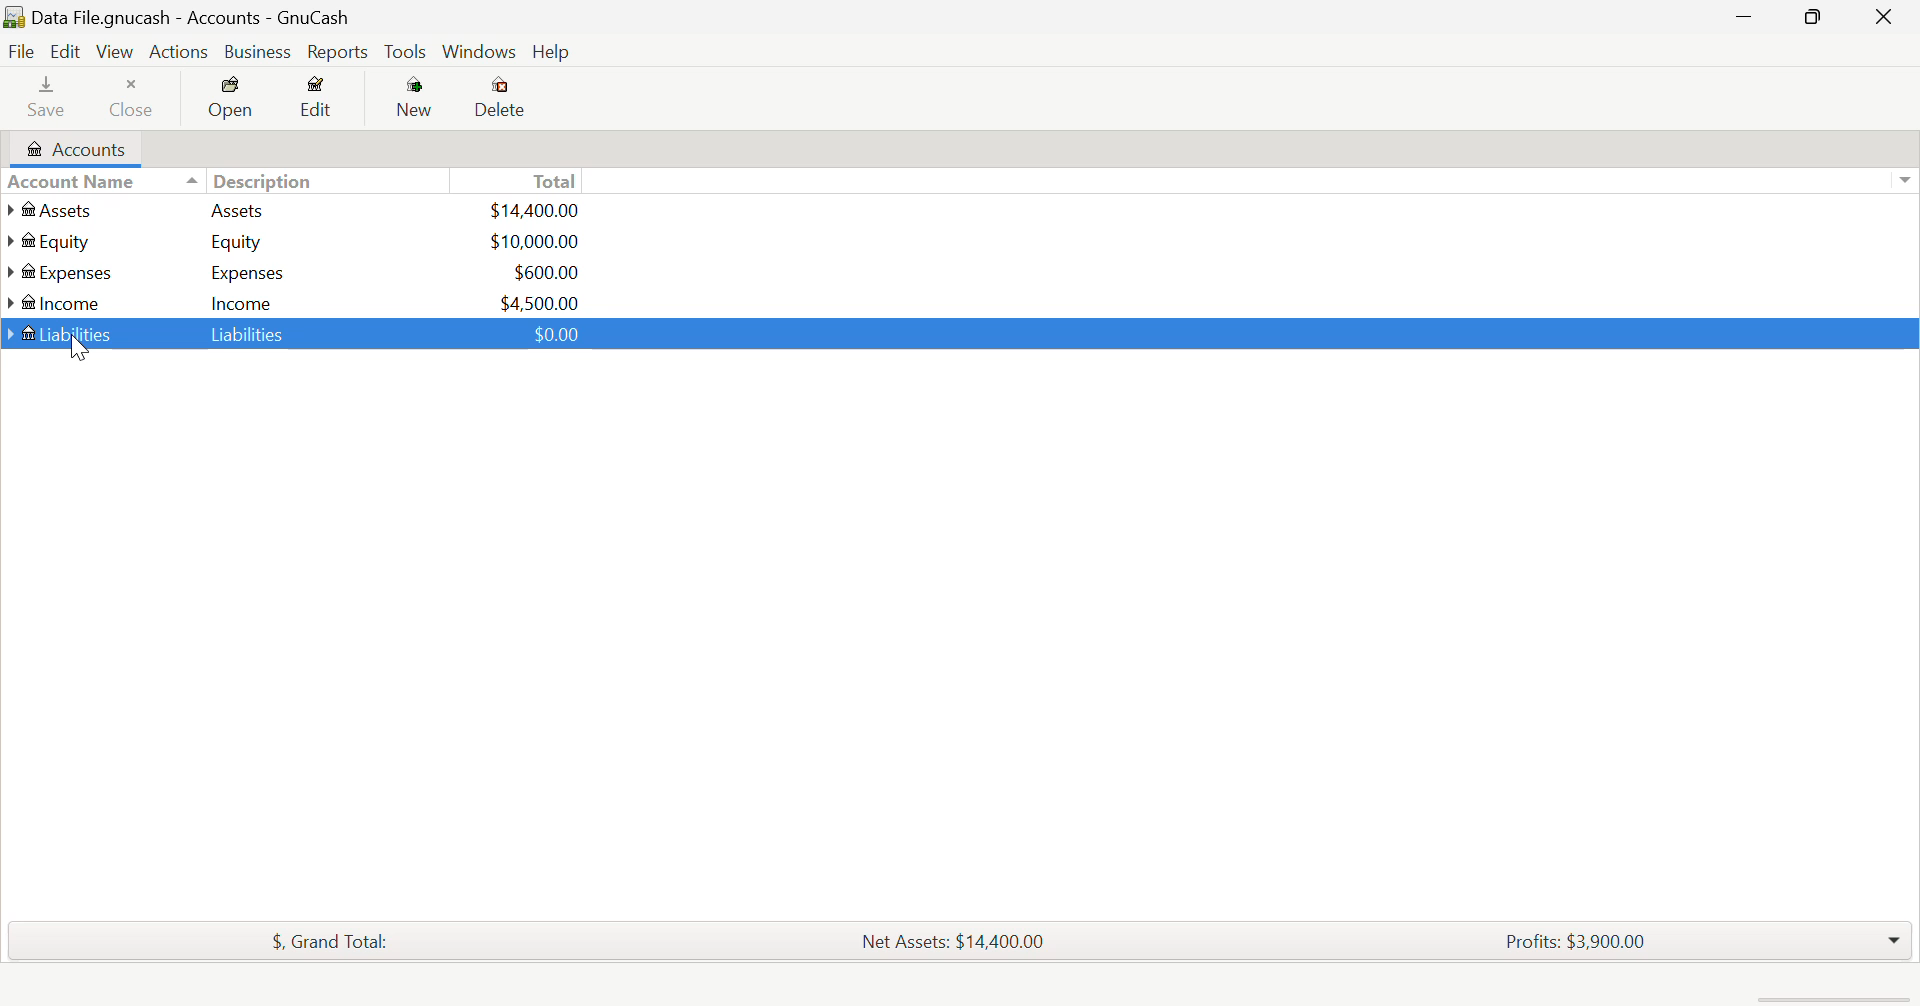 The image size is (1920, 1006). What do you see at coordinates (480, 54) in the screenshot?
I see `Windows` at bounding box center [480, 54].